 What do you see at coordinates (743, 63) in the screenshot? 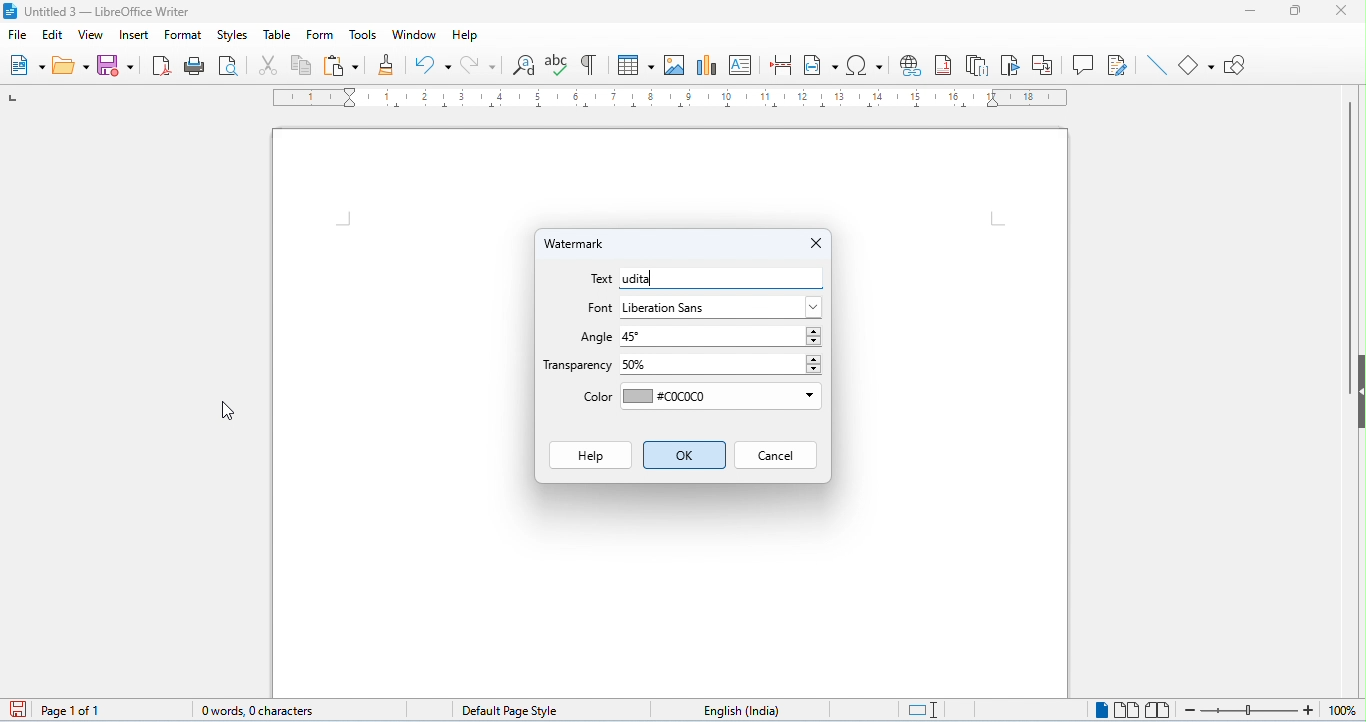
I see `insert text box` at bounding box center [743, 63].